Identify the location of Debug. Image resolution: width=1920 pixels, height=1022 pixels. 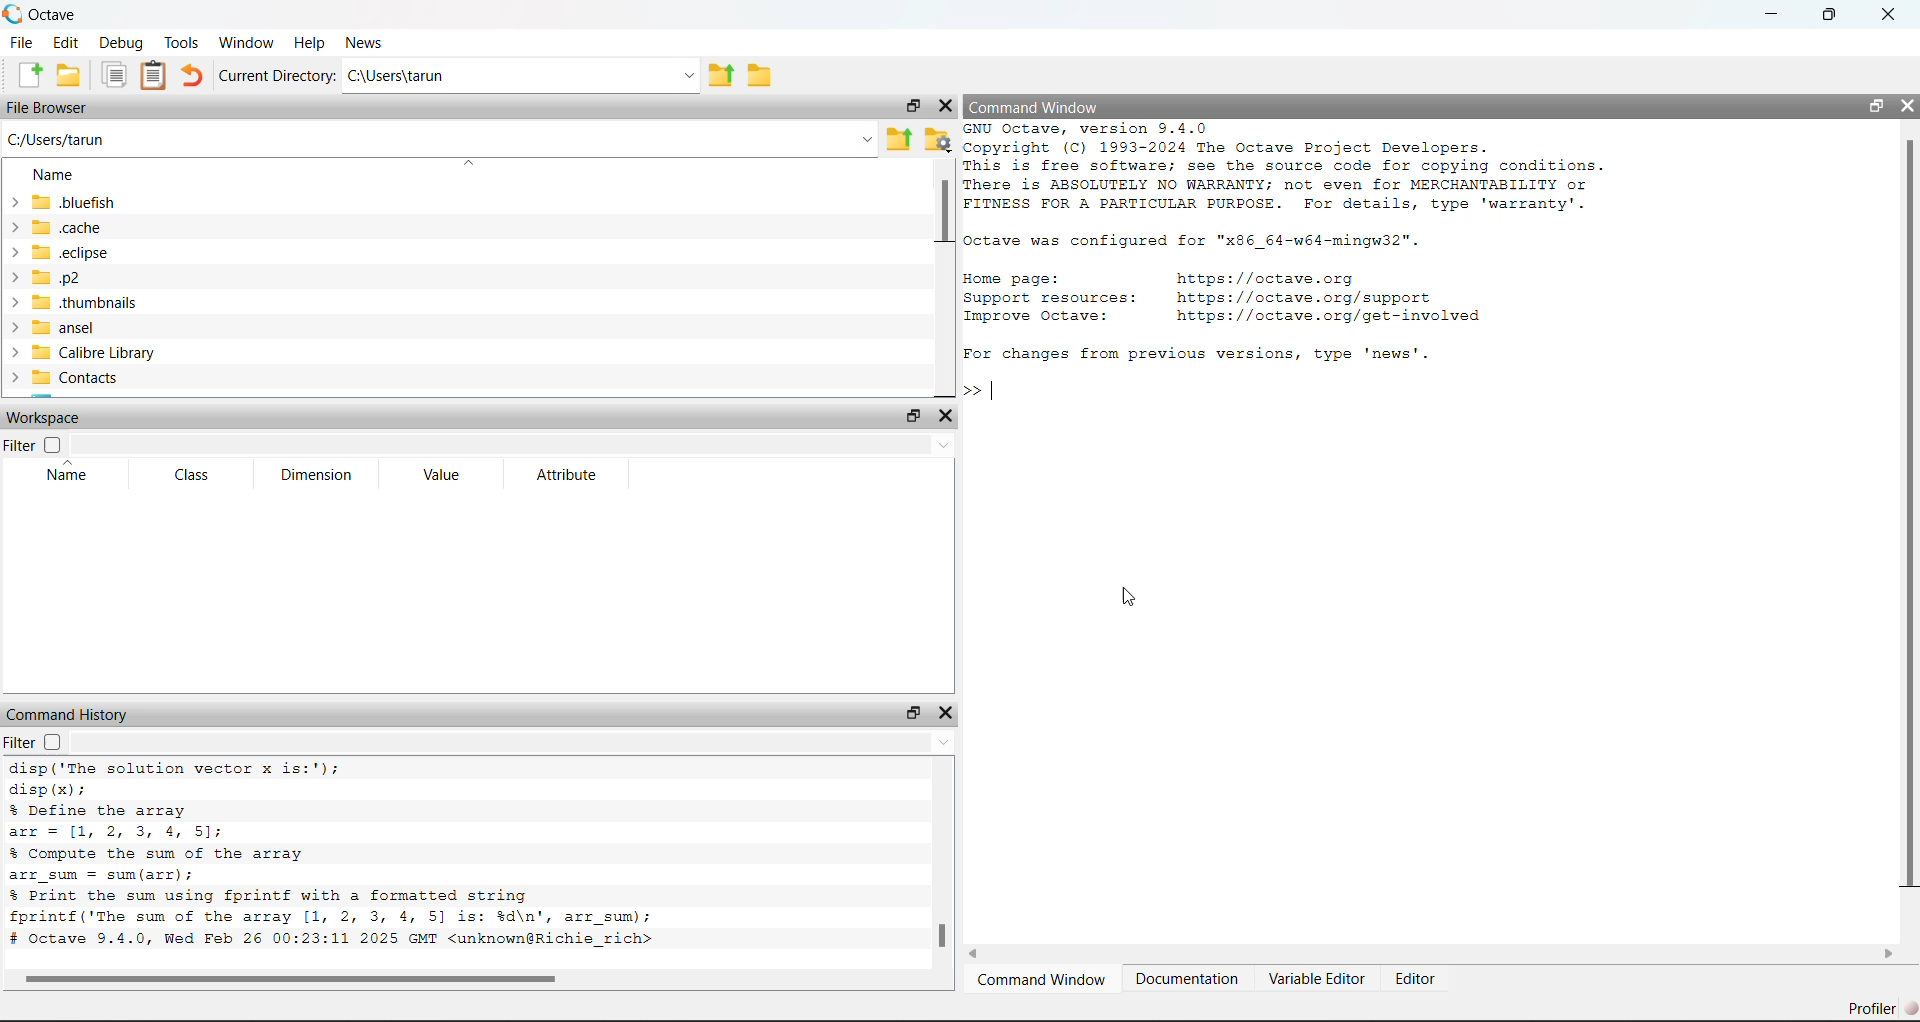
(122, 43).